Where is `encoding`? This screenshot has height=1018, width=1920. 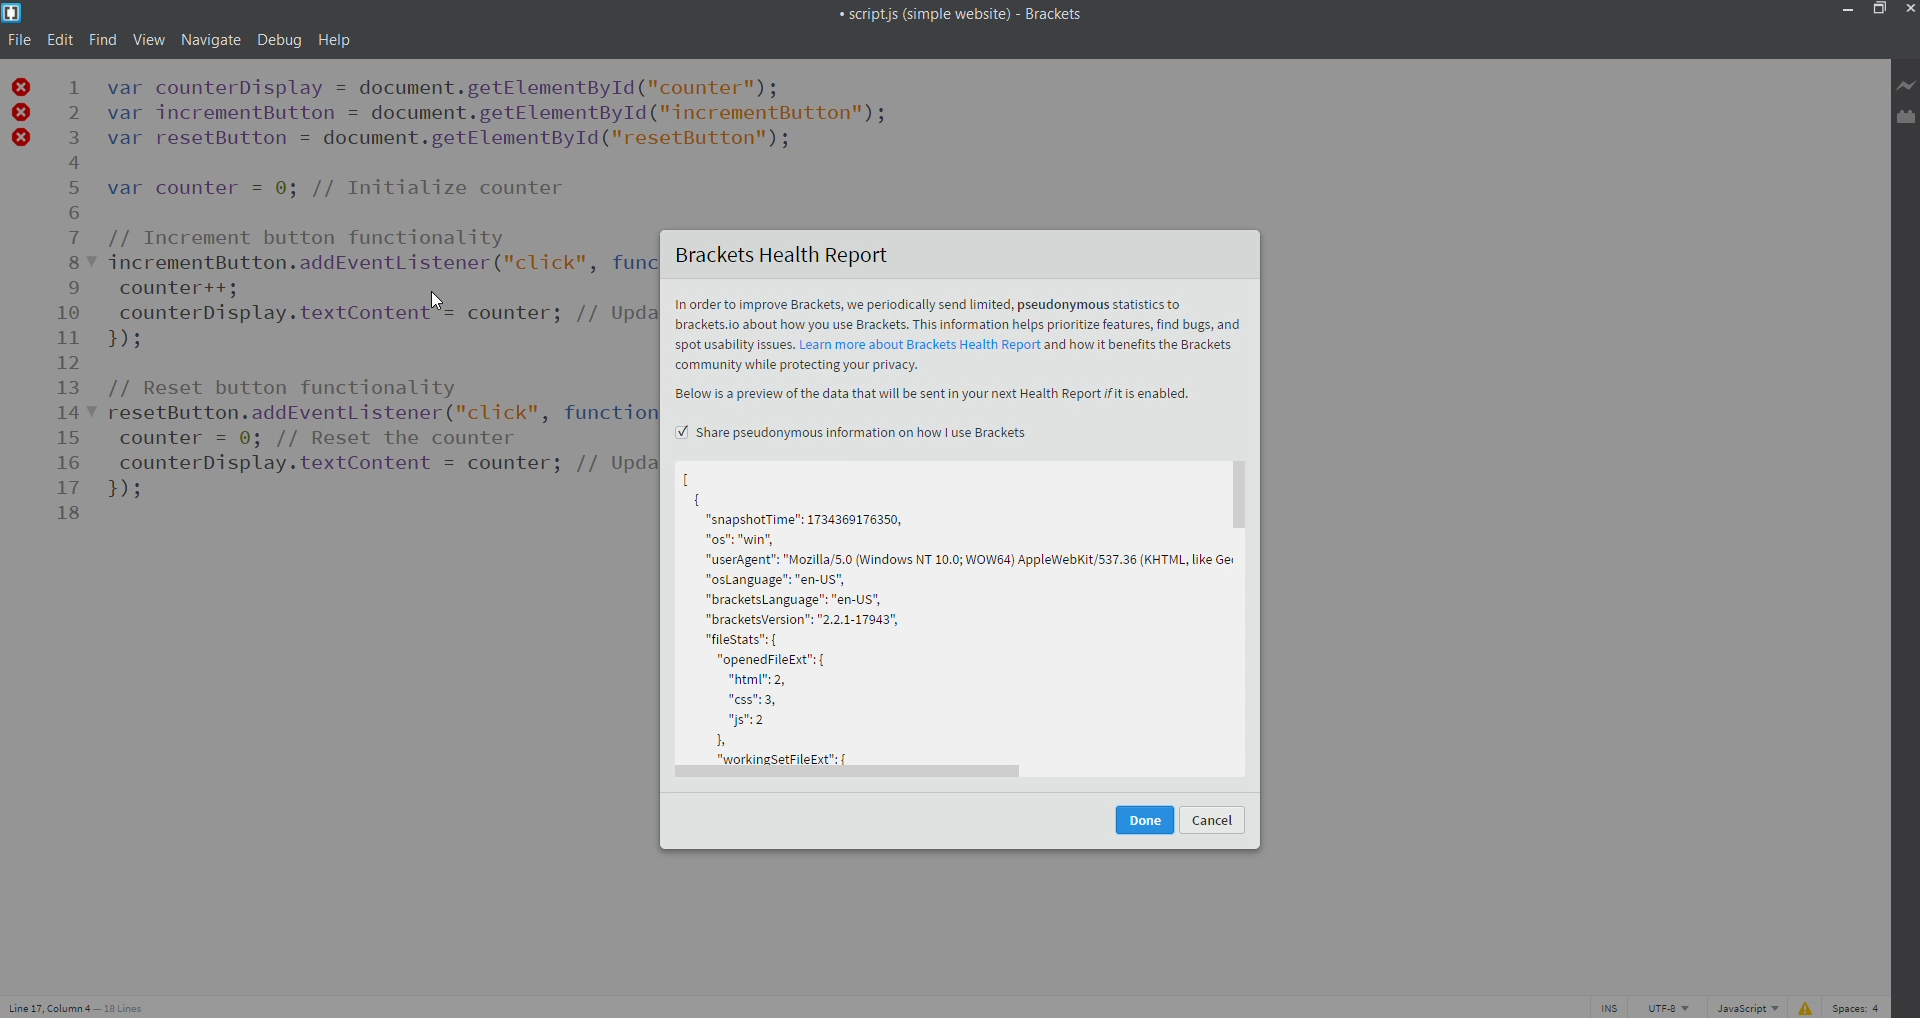 encoding is located at coordinates (1663, 1006).